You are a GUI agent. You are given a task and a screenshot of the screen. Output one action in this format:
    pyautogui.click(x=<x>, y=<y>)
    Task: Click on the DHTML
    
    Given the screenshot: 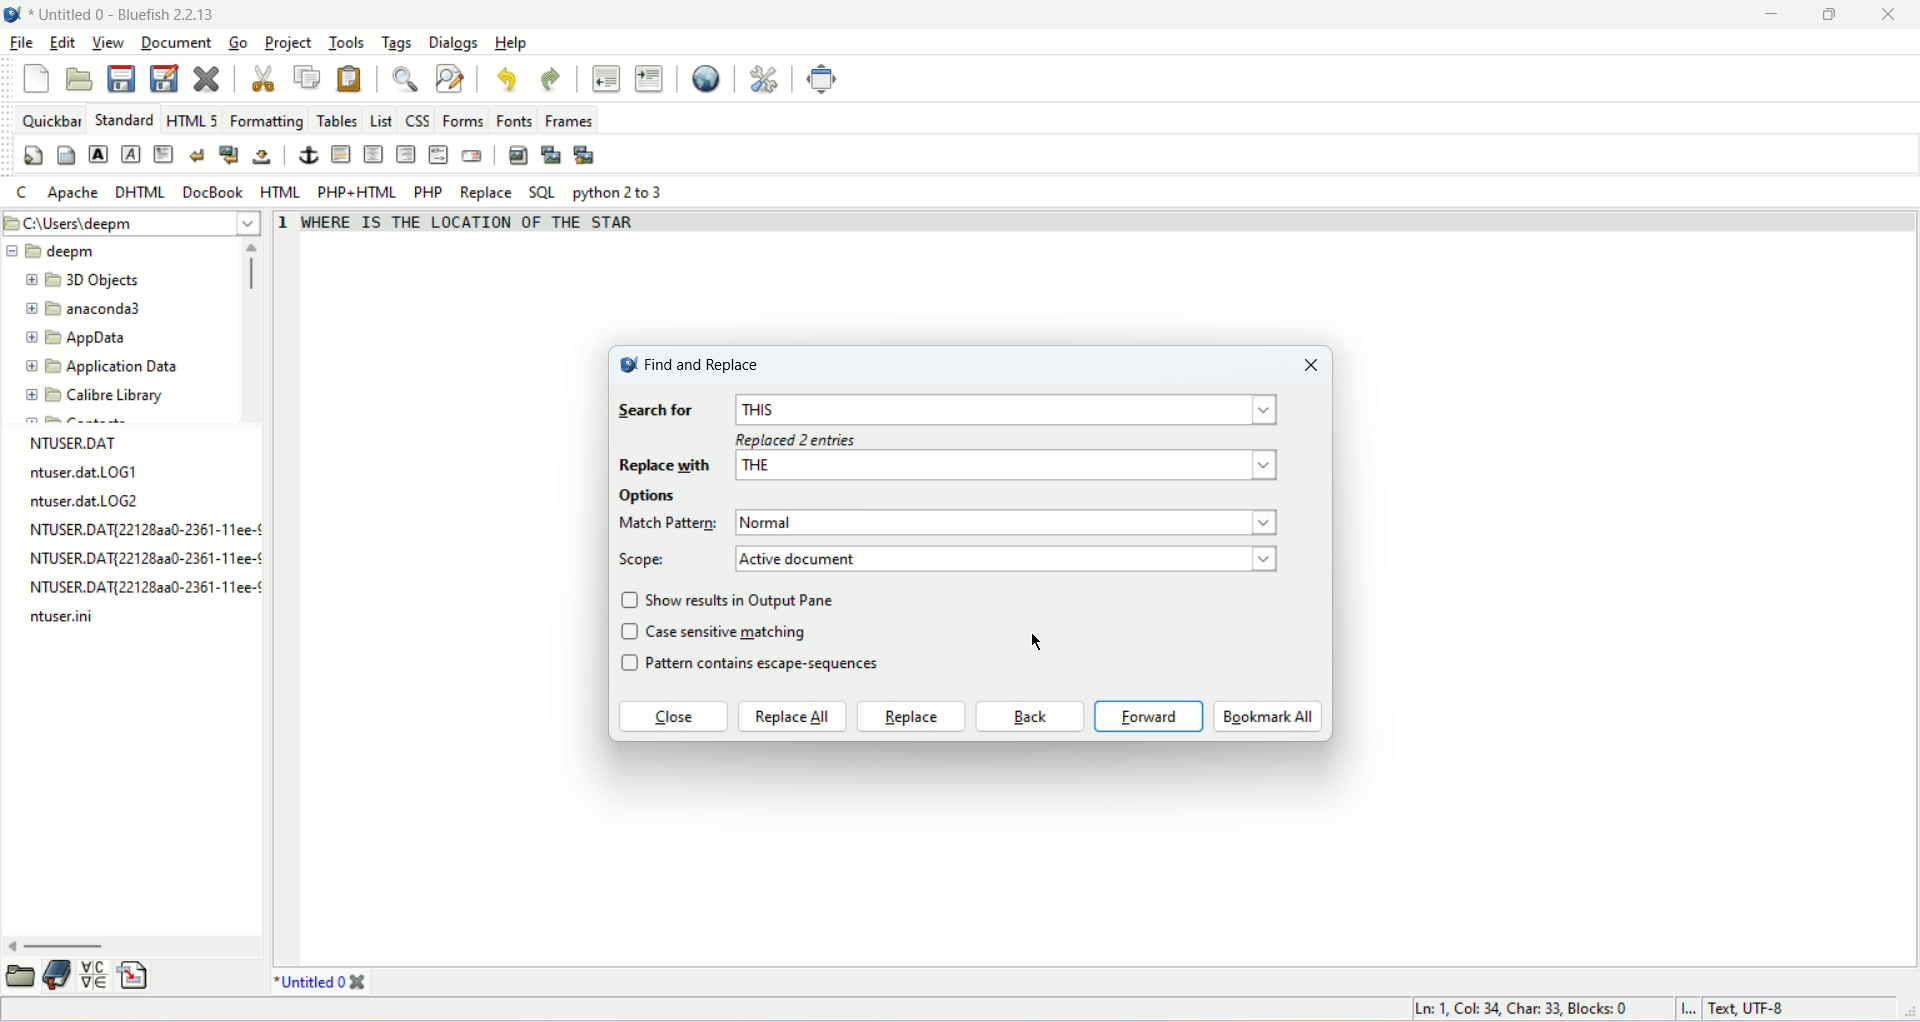 What is the action you would take?
    pyautogui.click(x=137, y=192)
    